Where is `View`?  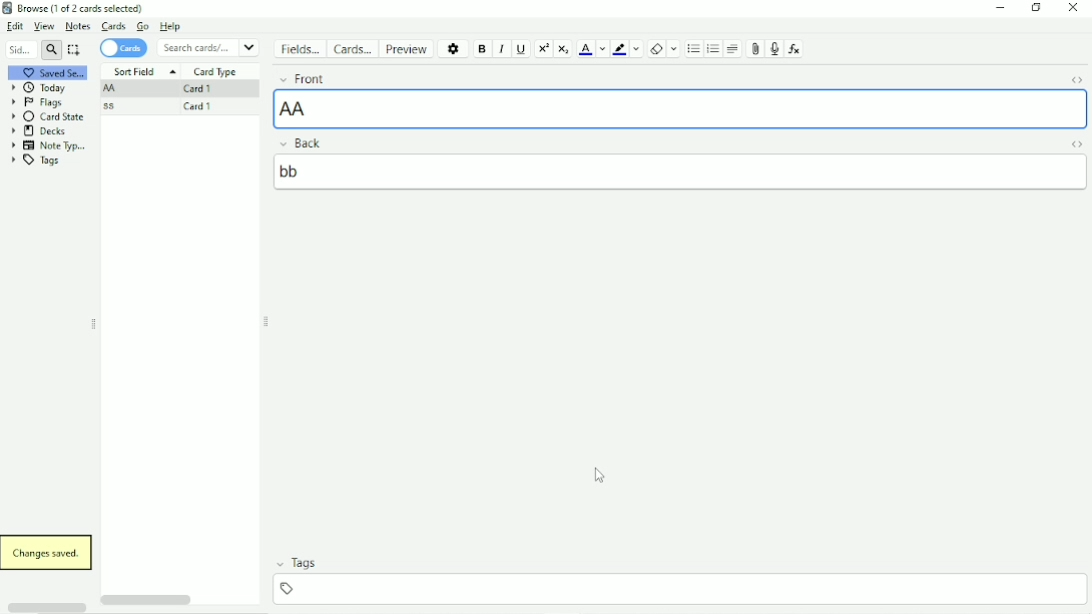
View is located at coordinates (45, 27).